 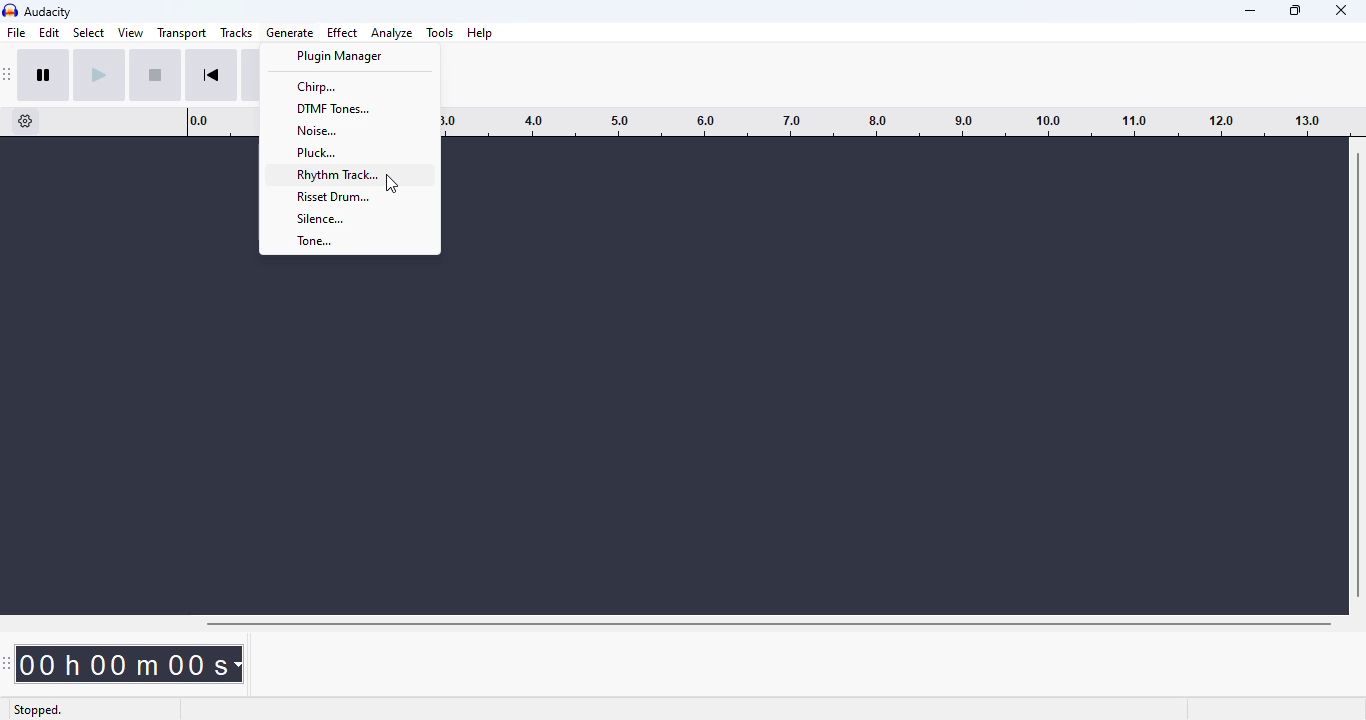 I want to click on audacity time toolbar, so click(x=7, y=662).